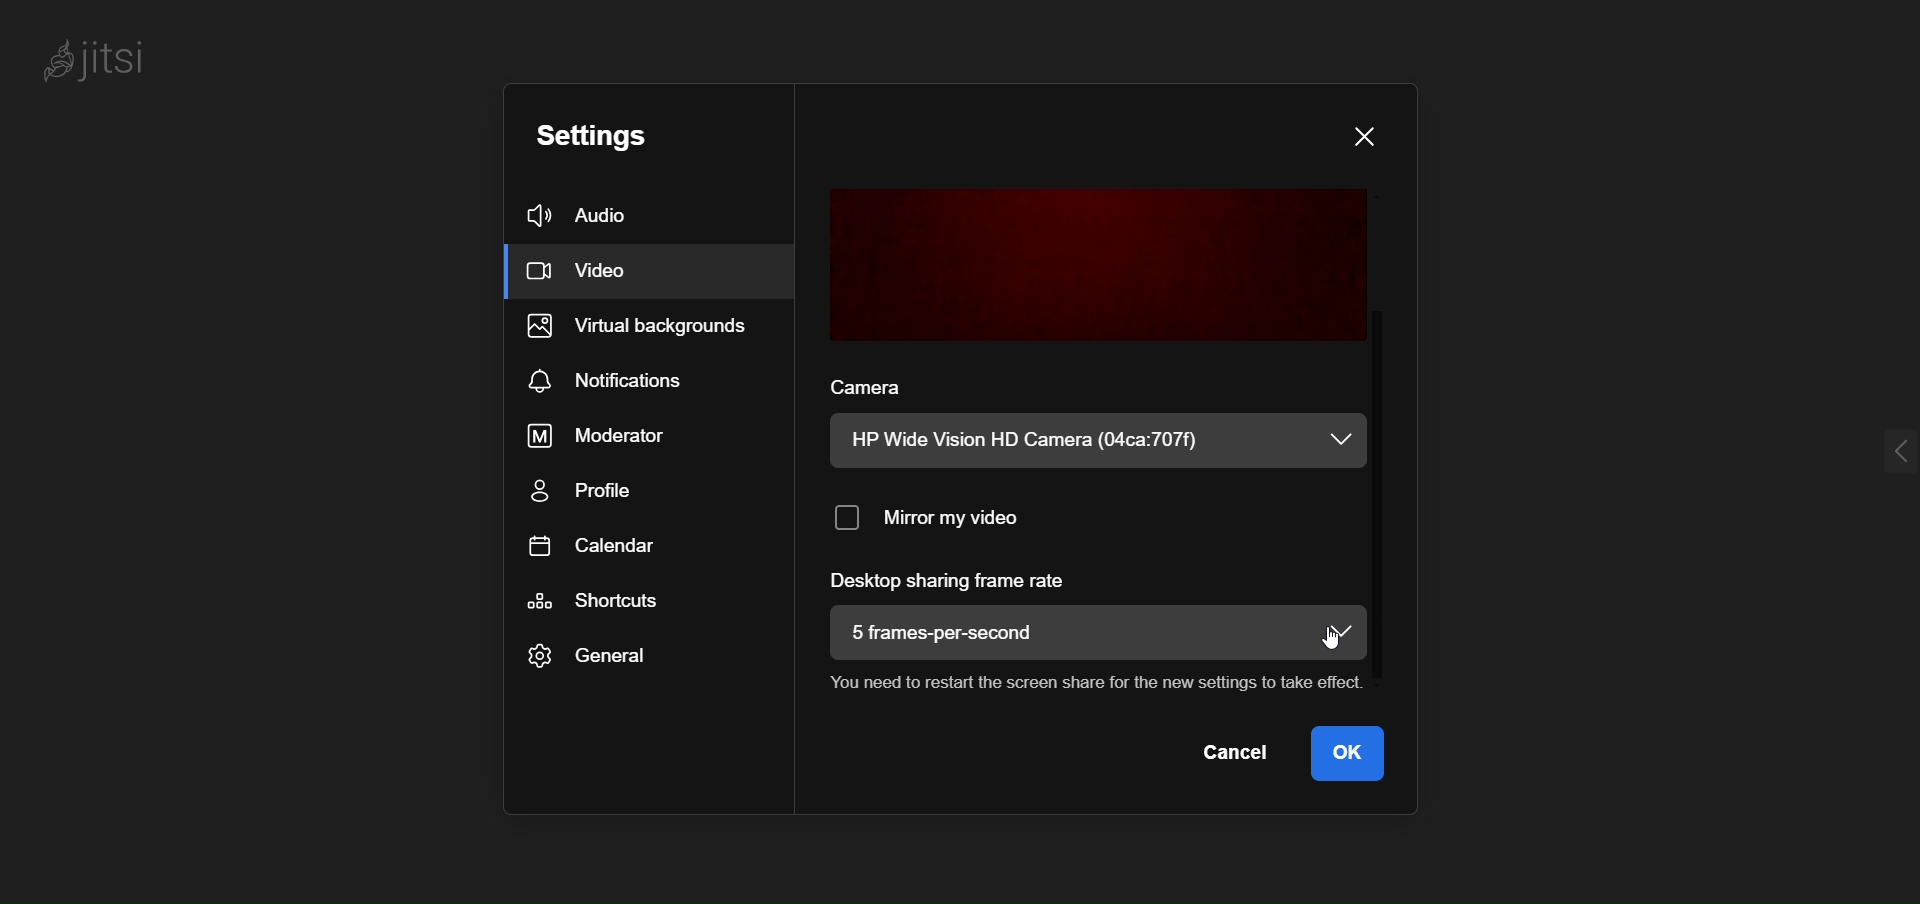 This screenshot has width=1920, height=904. I want to click on calendar, so click(586, 545).